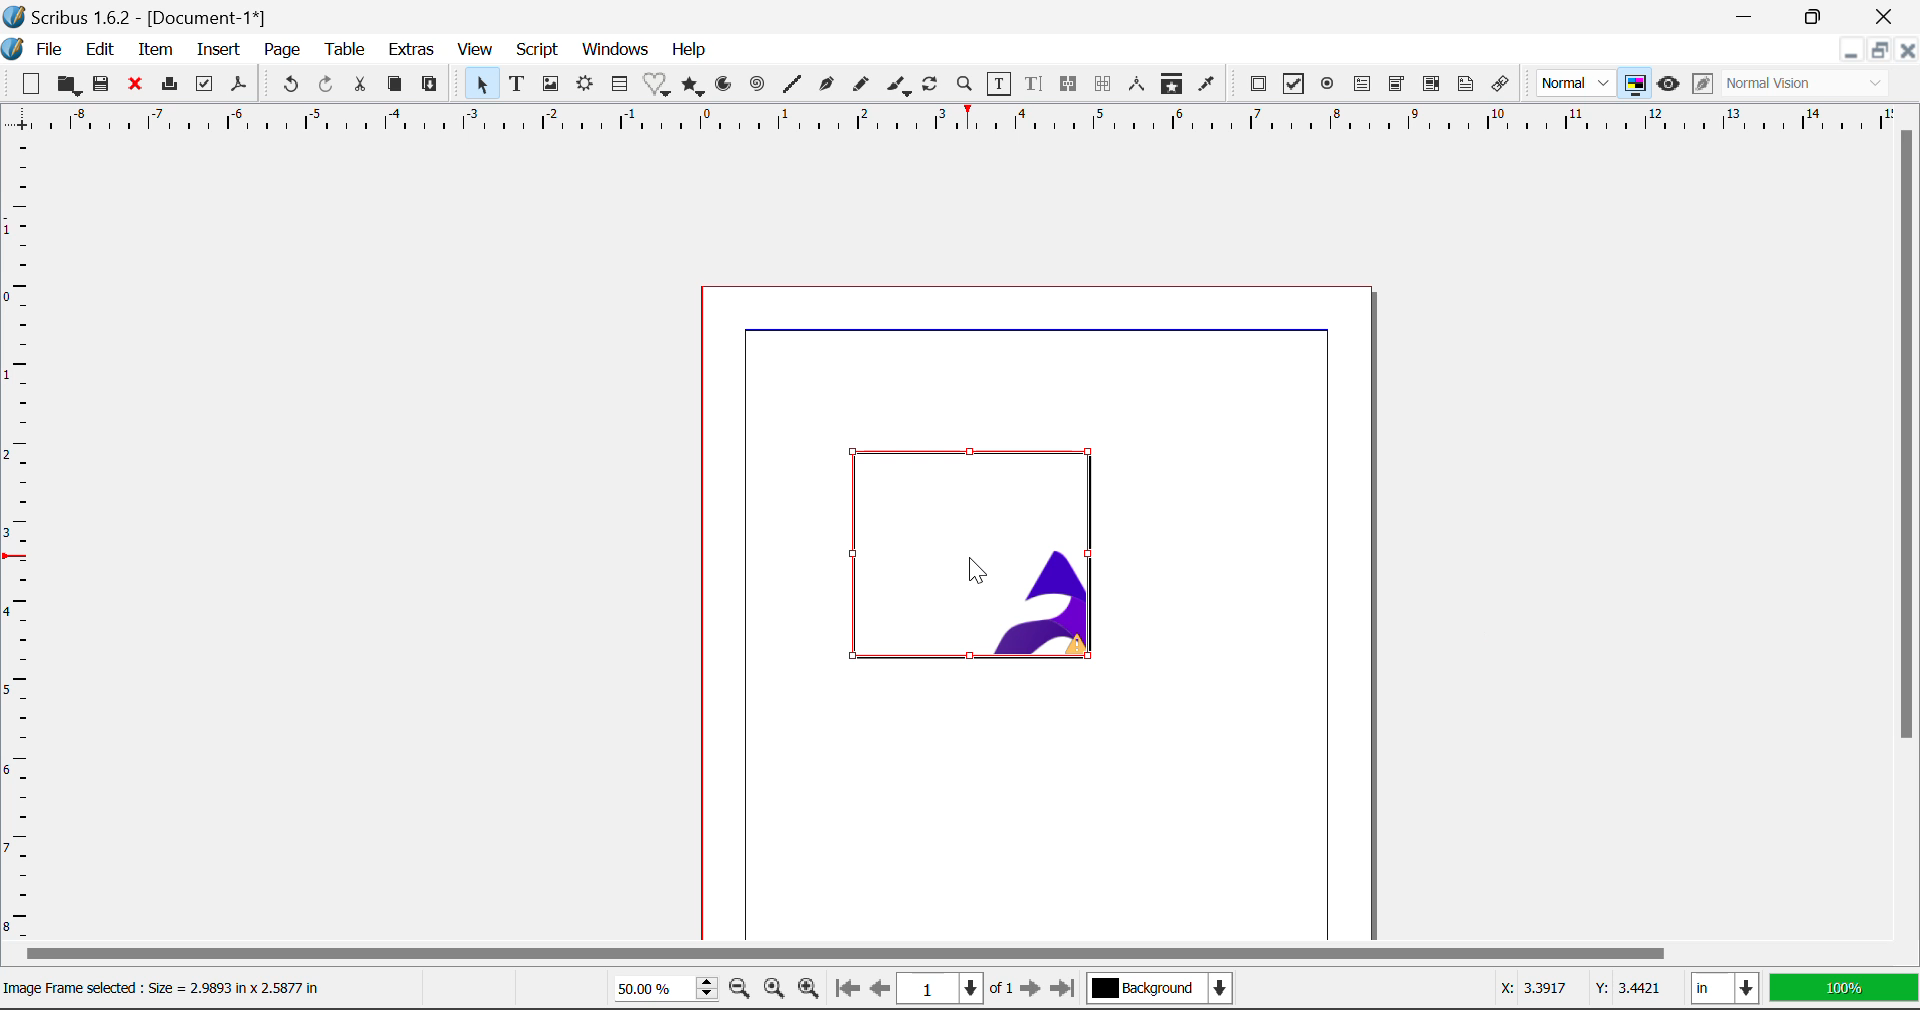 This screenshot has width=1920, height=1010. What do you see at coordinates (1103, 84) in the screenshot?
I see `Unlink Text Frames` at bounding box center [1103, 84].